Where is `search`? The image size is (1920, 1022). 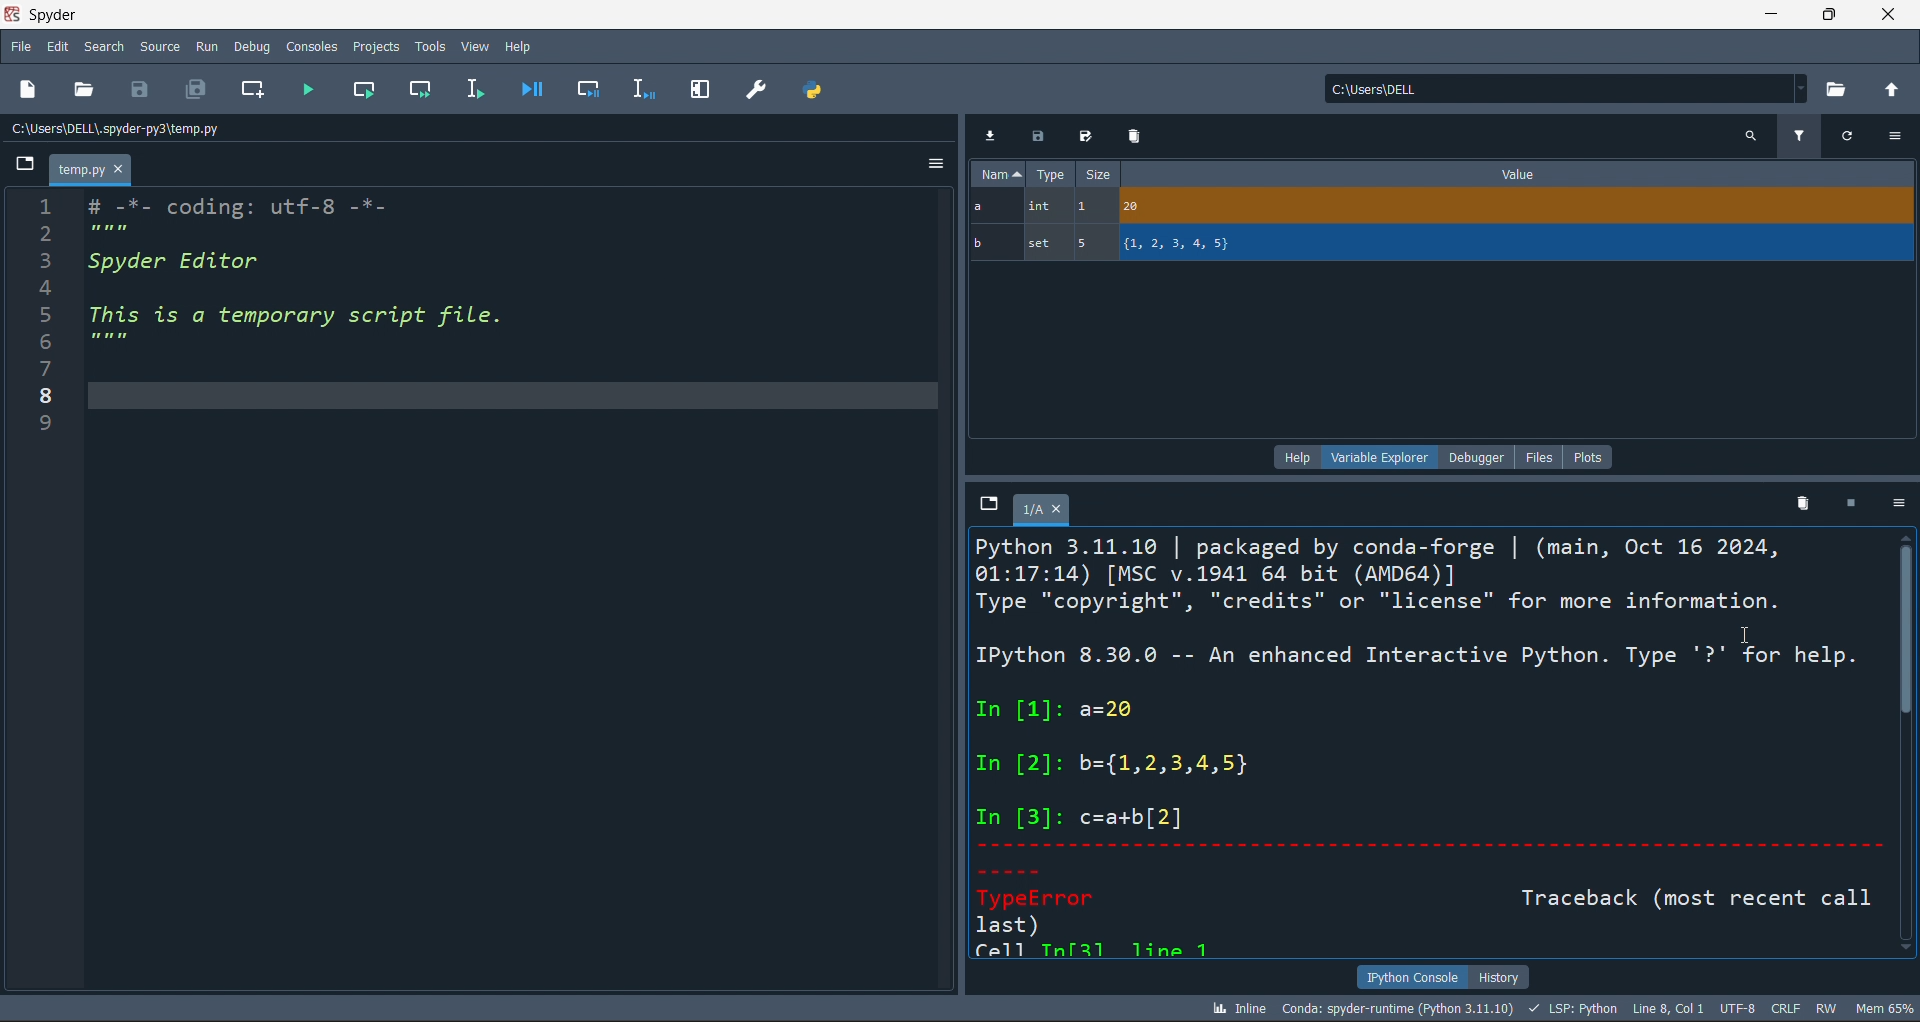 search is located at coordinates (1750, 135).